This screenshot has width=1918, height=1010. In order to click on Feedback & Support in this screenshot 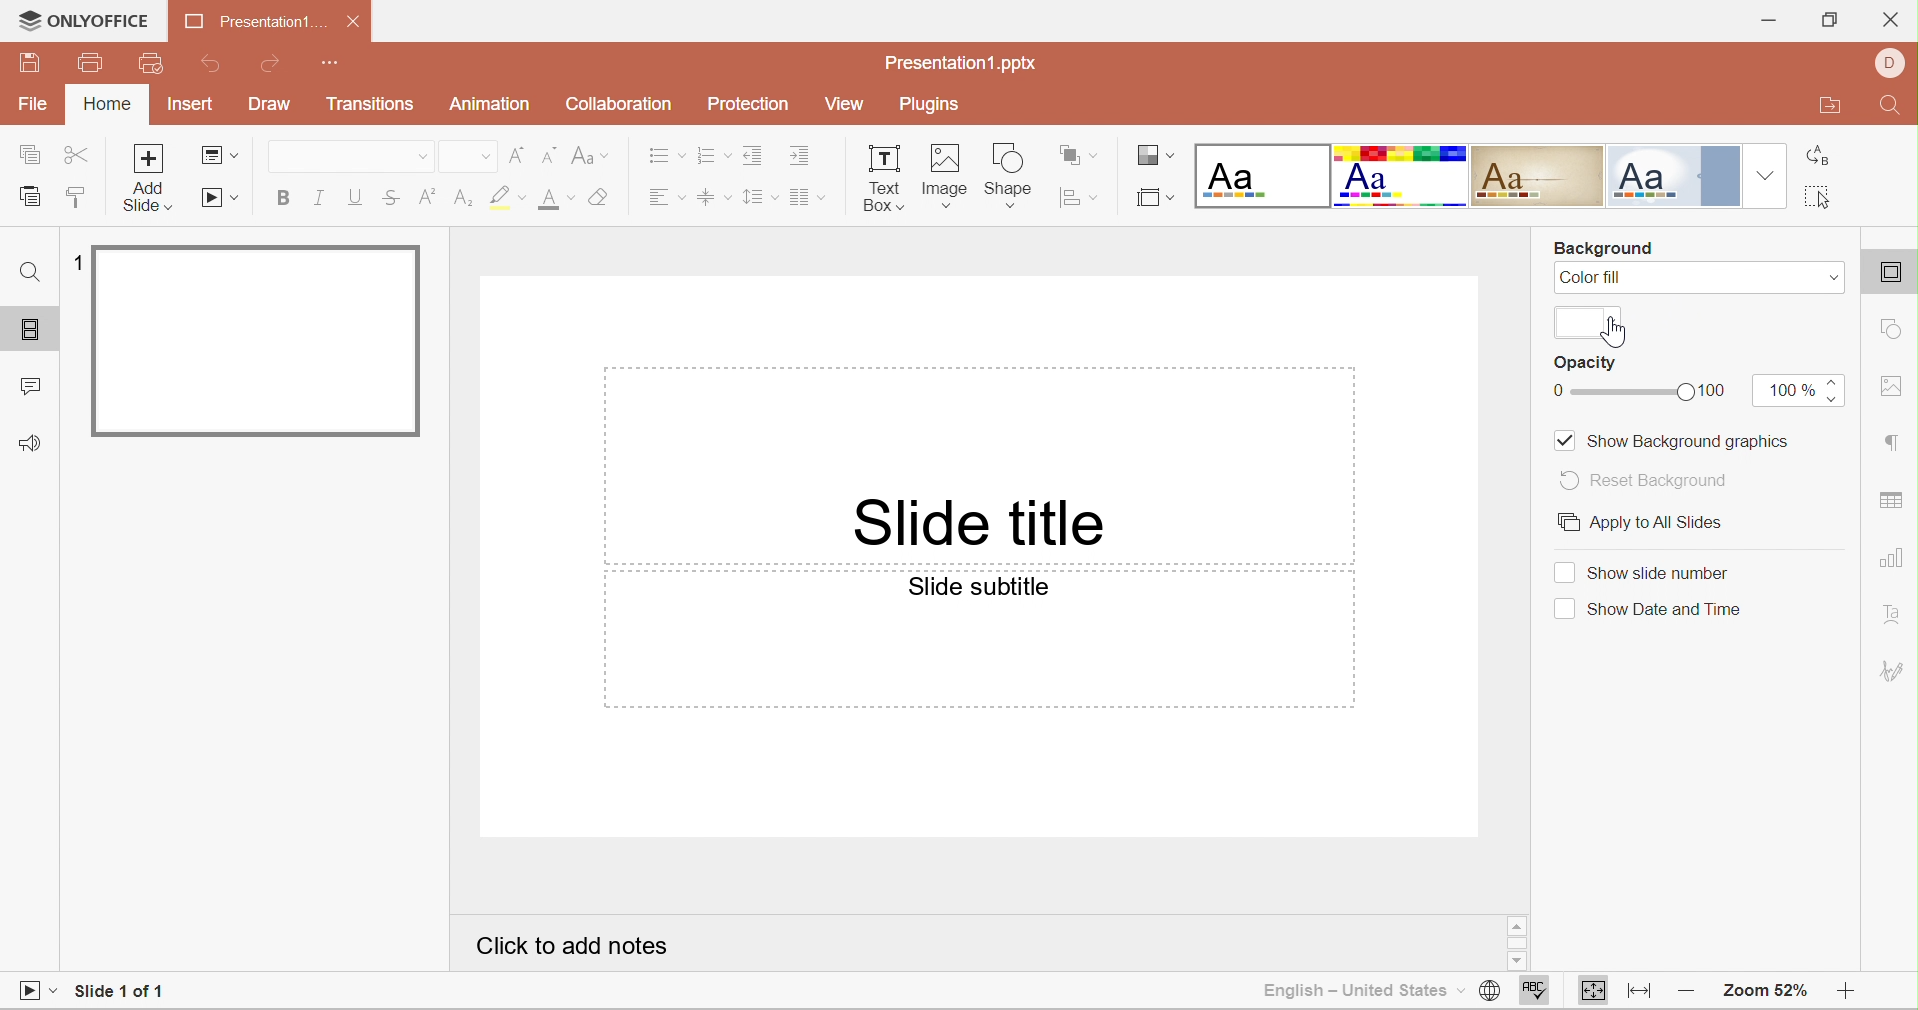, I will do `click(32, 444)`.